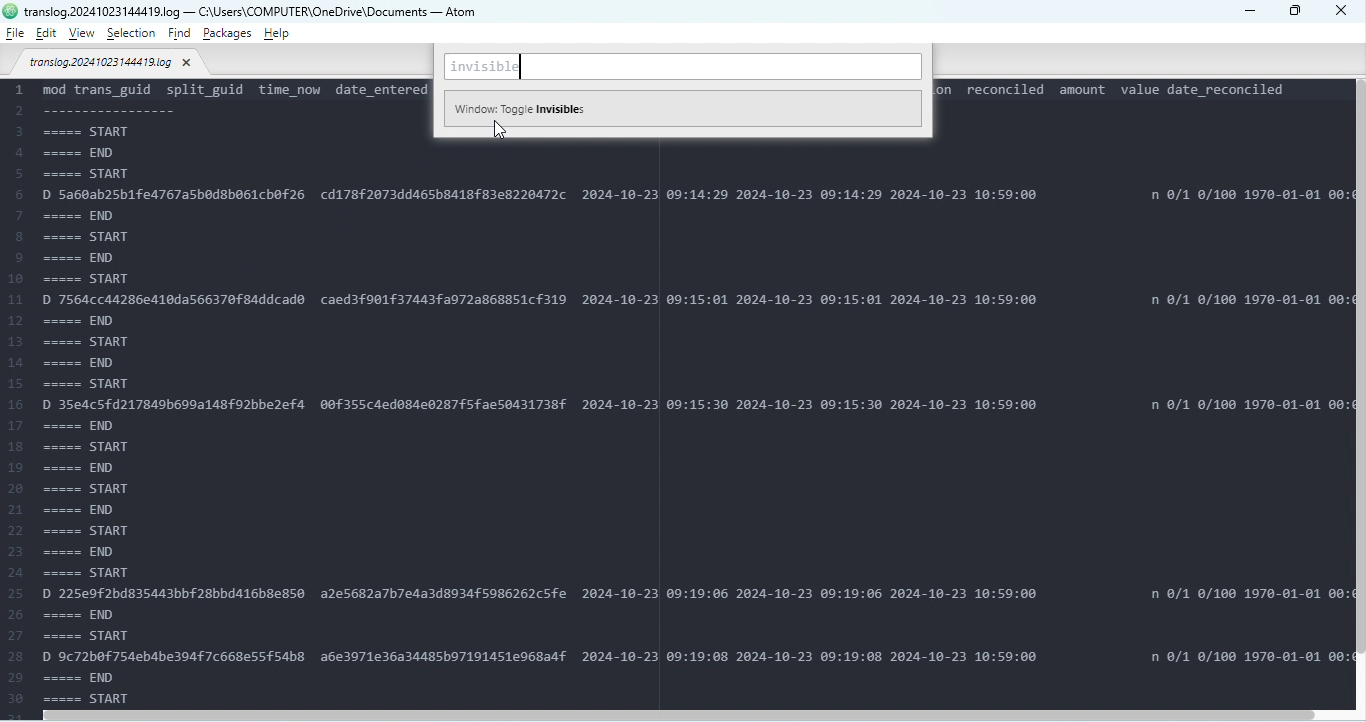  What do you see at coordinates (677, 420) in the screenshot?
I see `File content - The code appears to be related to data entries or logs, possibly from a database or system process. It includes elements like:  START/END: Markers indicating the beginning and end of a data record. GUIDs (Globally Unique Identifiers): Long strings of characters that uniquely identify each record. Timestamps: Dates and times associated with the records, such as 2024-10-23 09:14:29. Counters/Indexes: Values like "n 0/1 100" or "0/1 100", which might indicate record numbers or positions. Date Codes: Such as 1970-01-01 00, which might represent default or initial dates. ` at bounding box center [677, 420].